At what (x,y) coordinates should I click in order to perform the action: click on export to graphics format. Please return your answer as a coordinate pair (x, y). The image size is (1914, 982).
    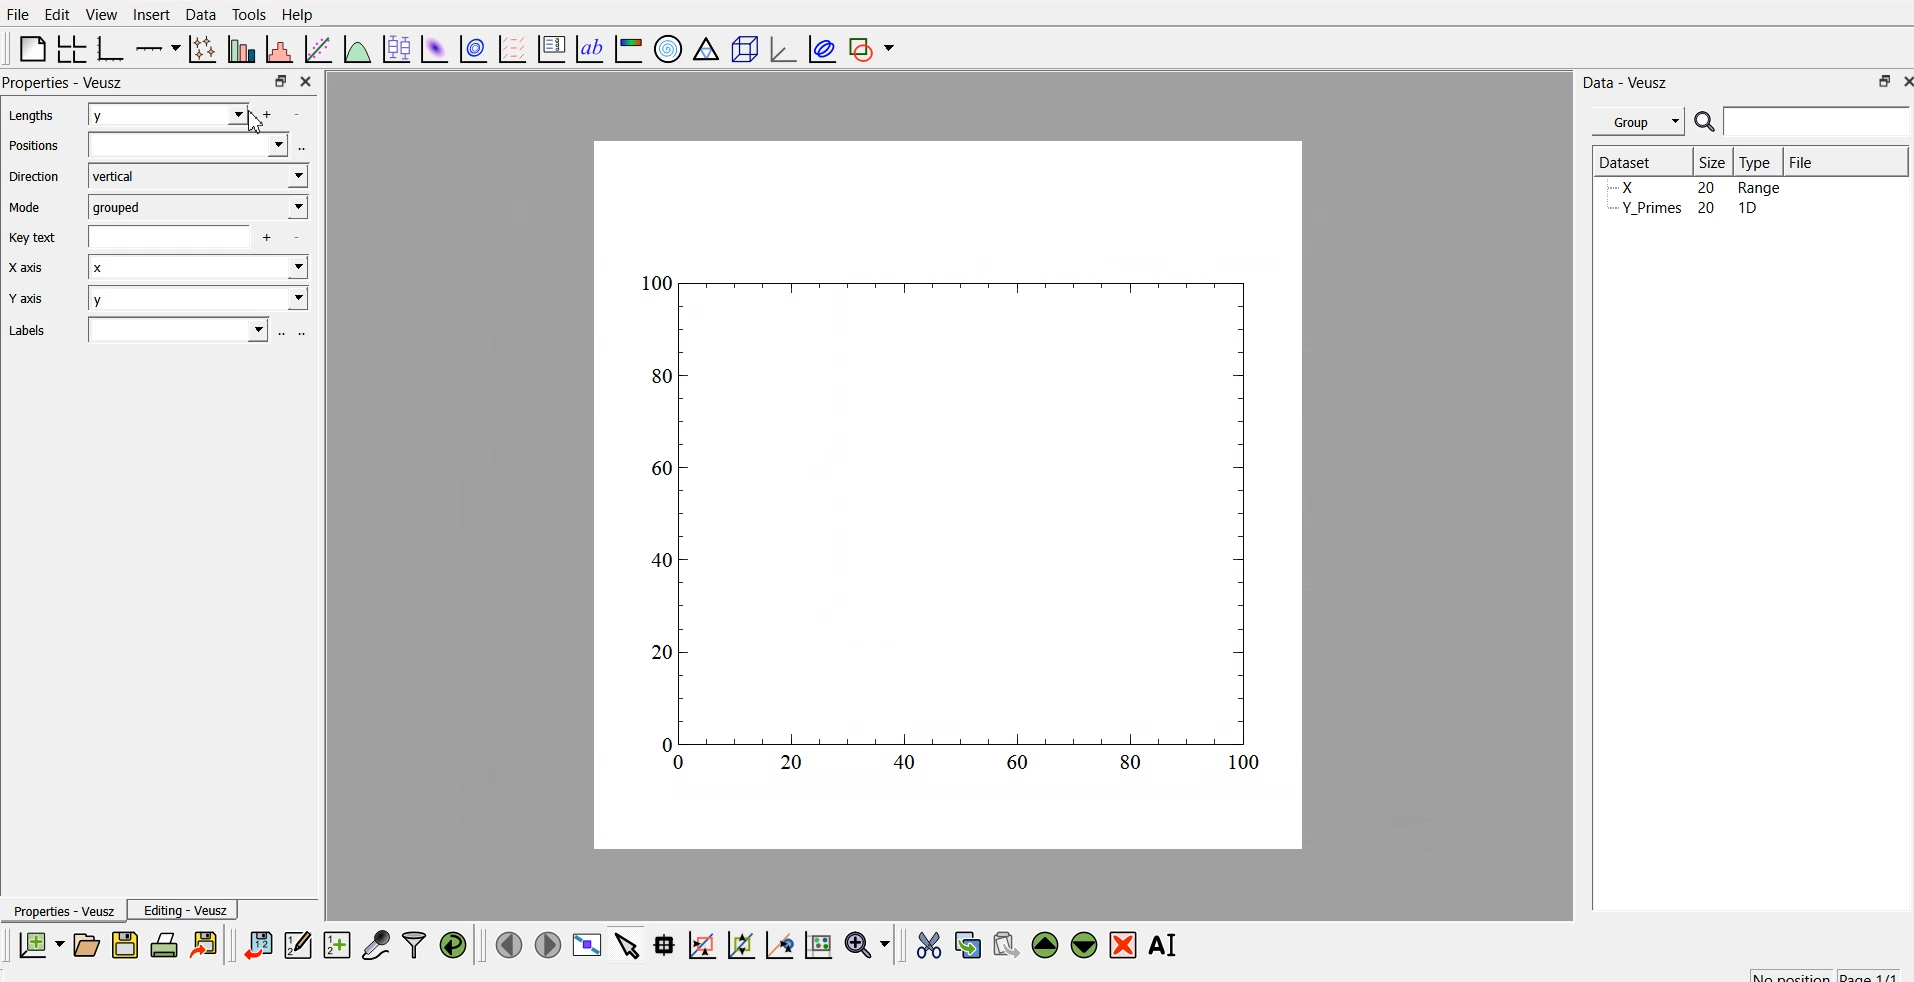
    Looking at the image, I should click on (208, 944).